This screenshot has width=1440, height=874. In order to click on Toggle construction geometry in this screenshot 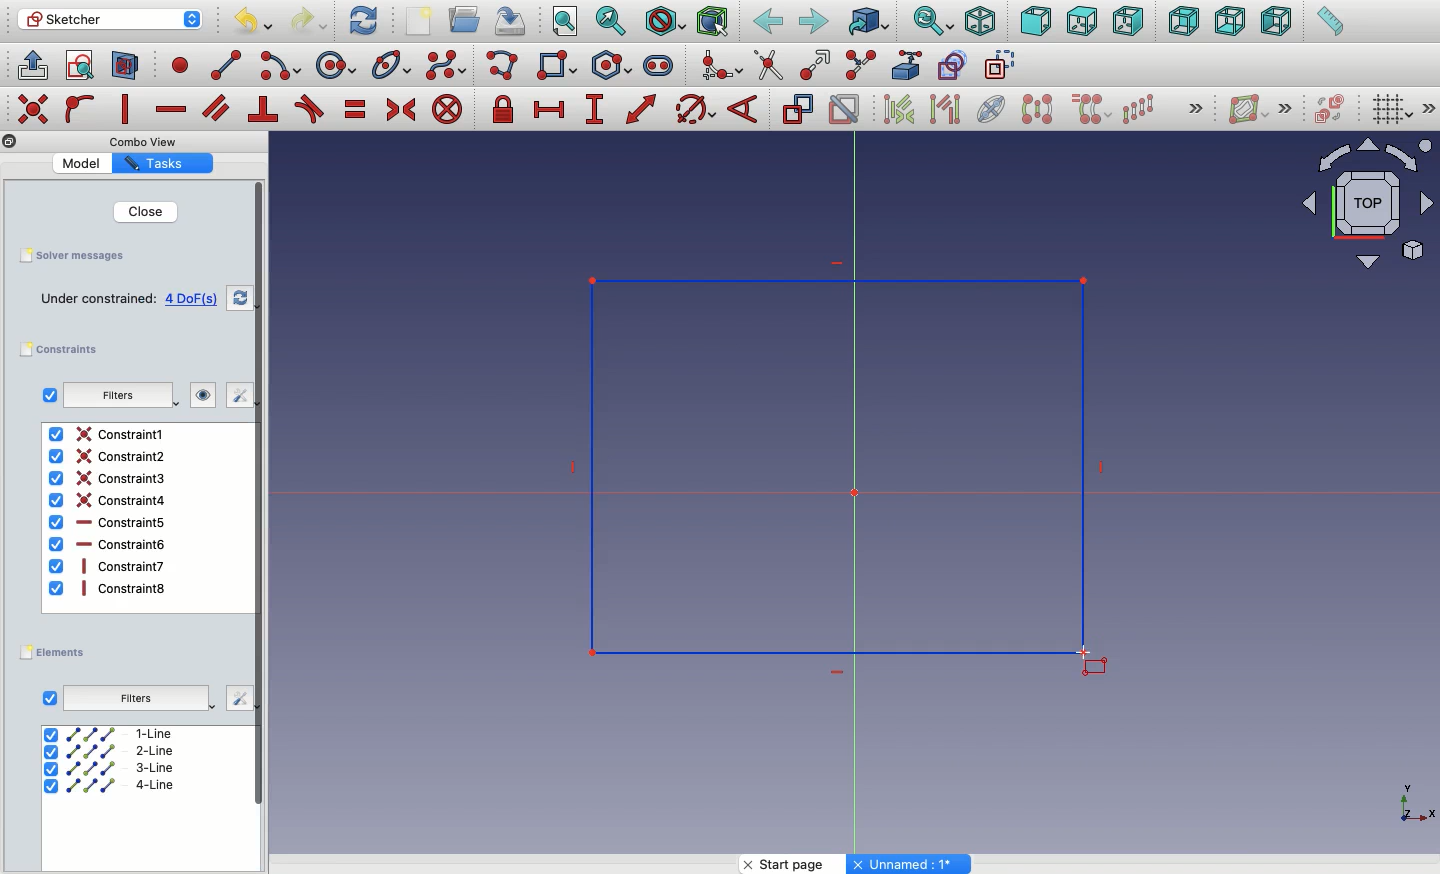, I will do `click(1001, 64)`.